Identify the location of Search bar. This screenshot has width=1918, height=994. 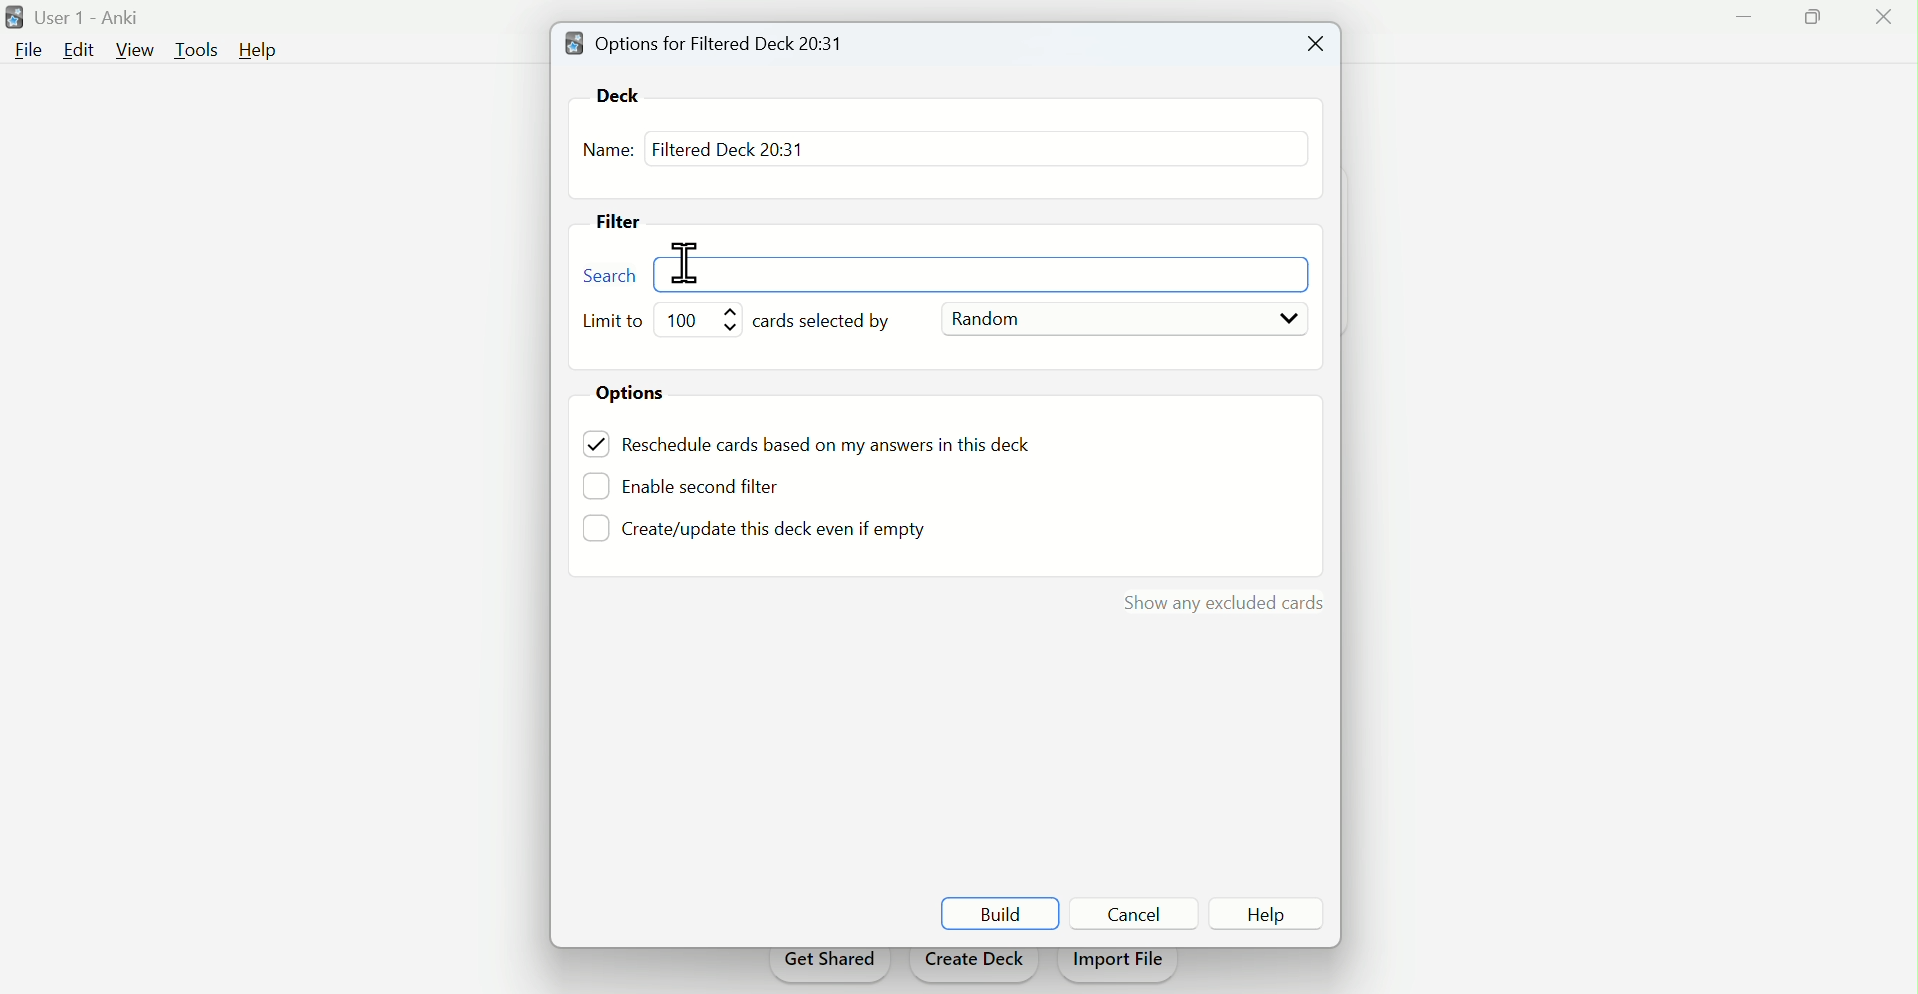
(959, 274).